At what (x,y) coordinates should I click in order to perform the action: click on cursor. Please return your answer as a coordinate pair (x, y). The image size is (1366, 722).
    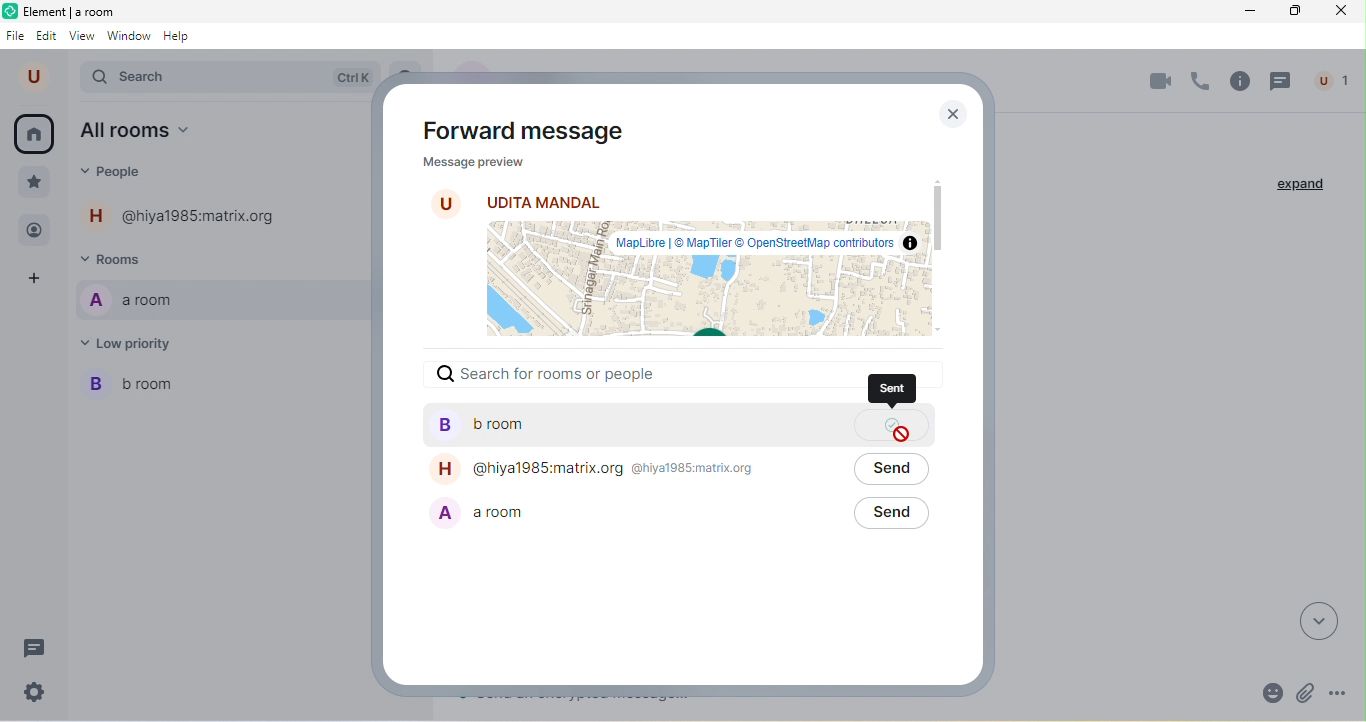
    Looking at the image, I should click on (902, 434).